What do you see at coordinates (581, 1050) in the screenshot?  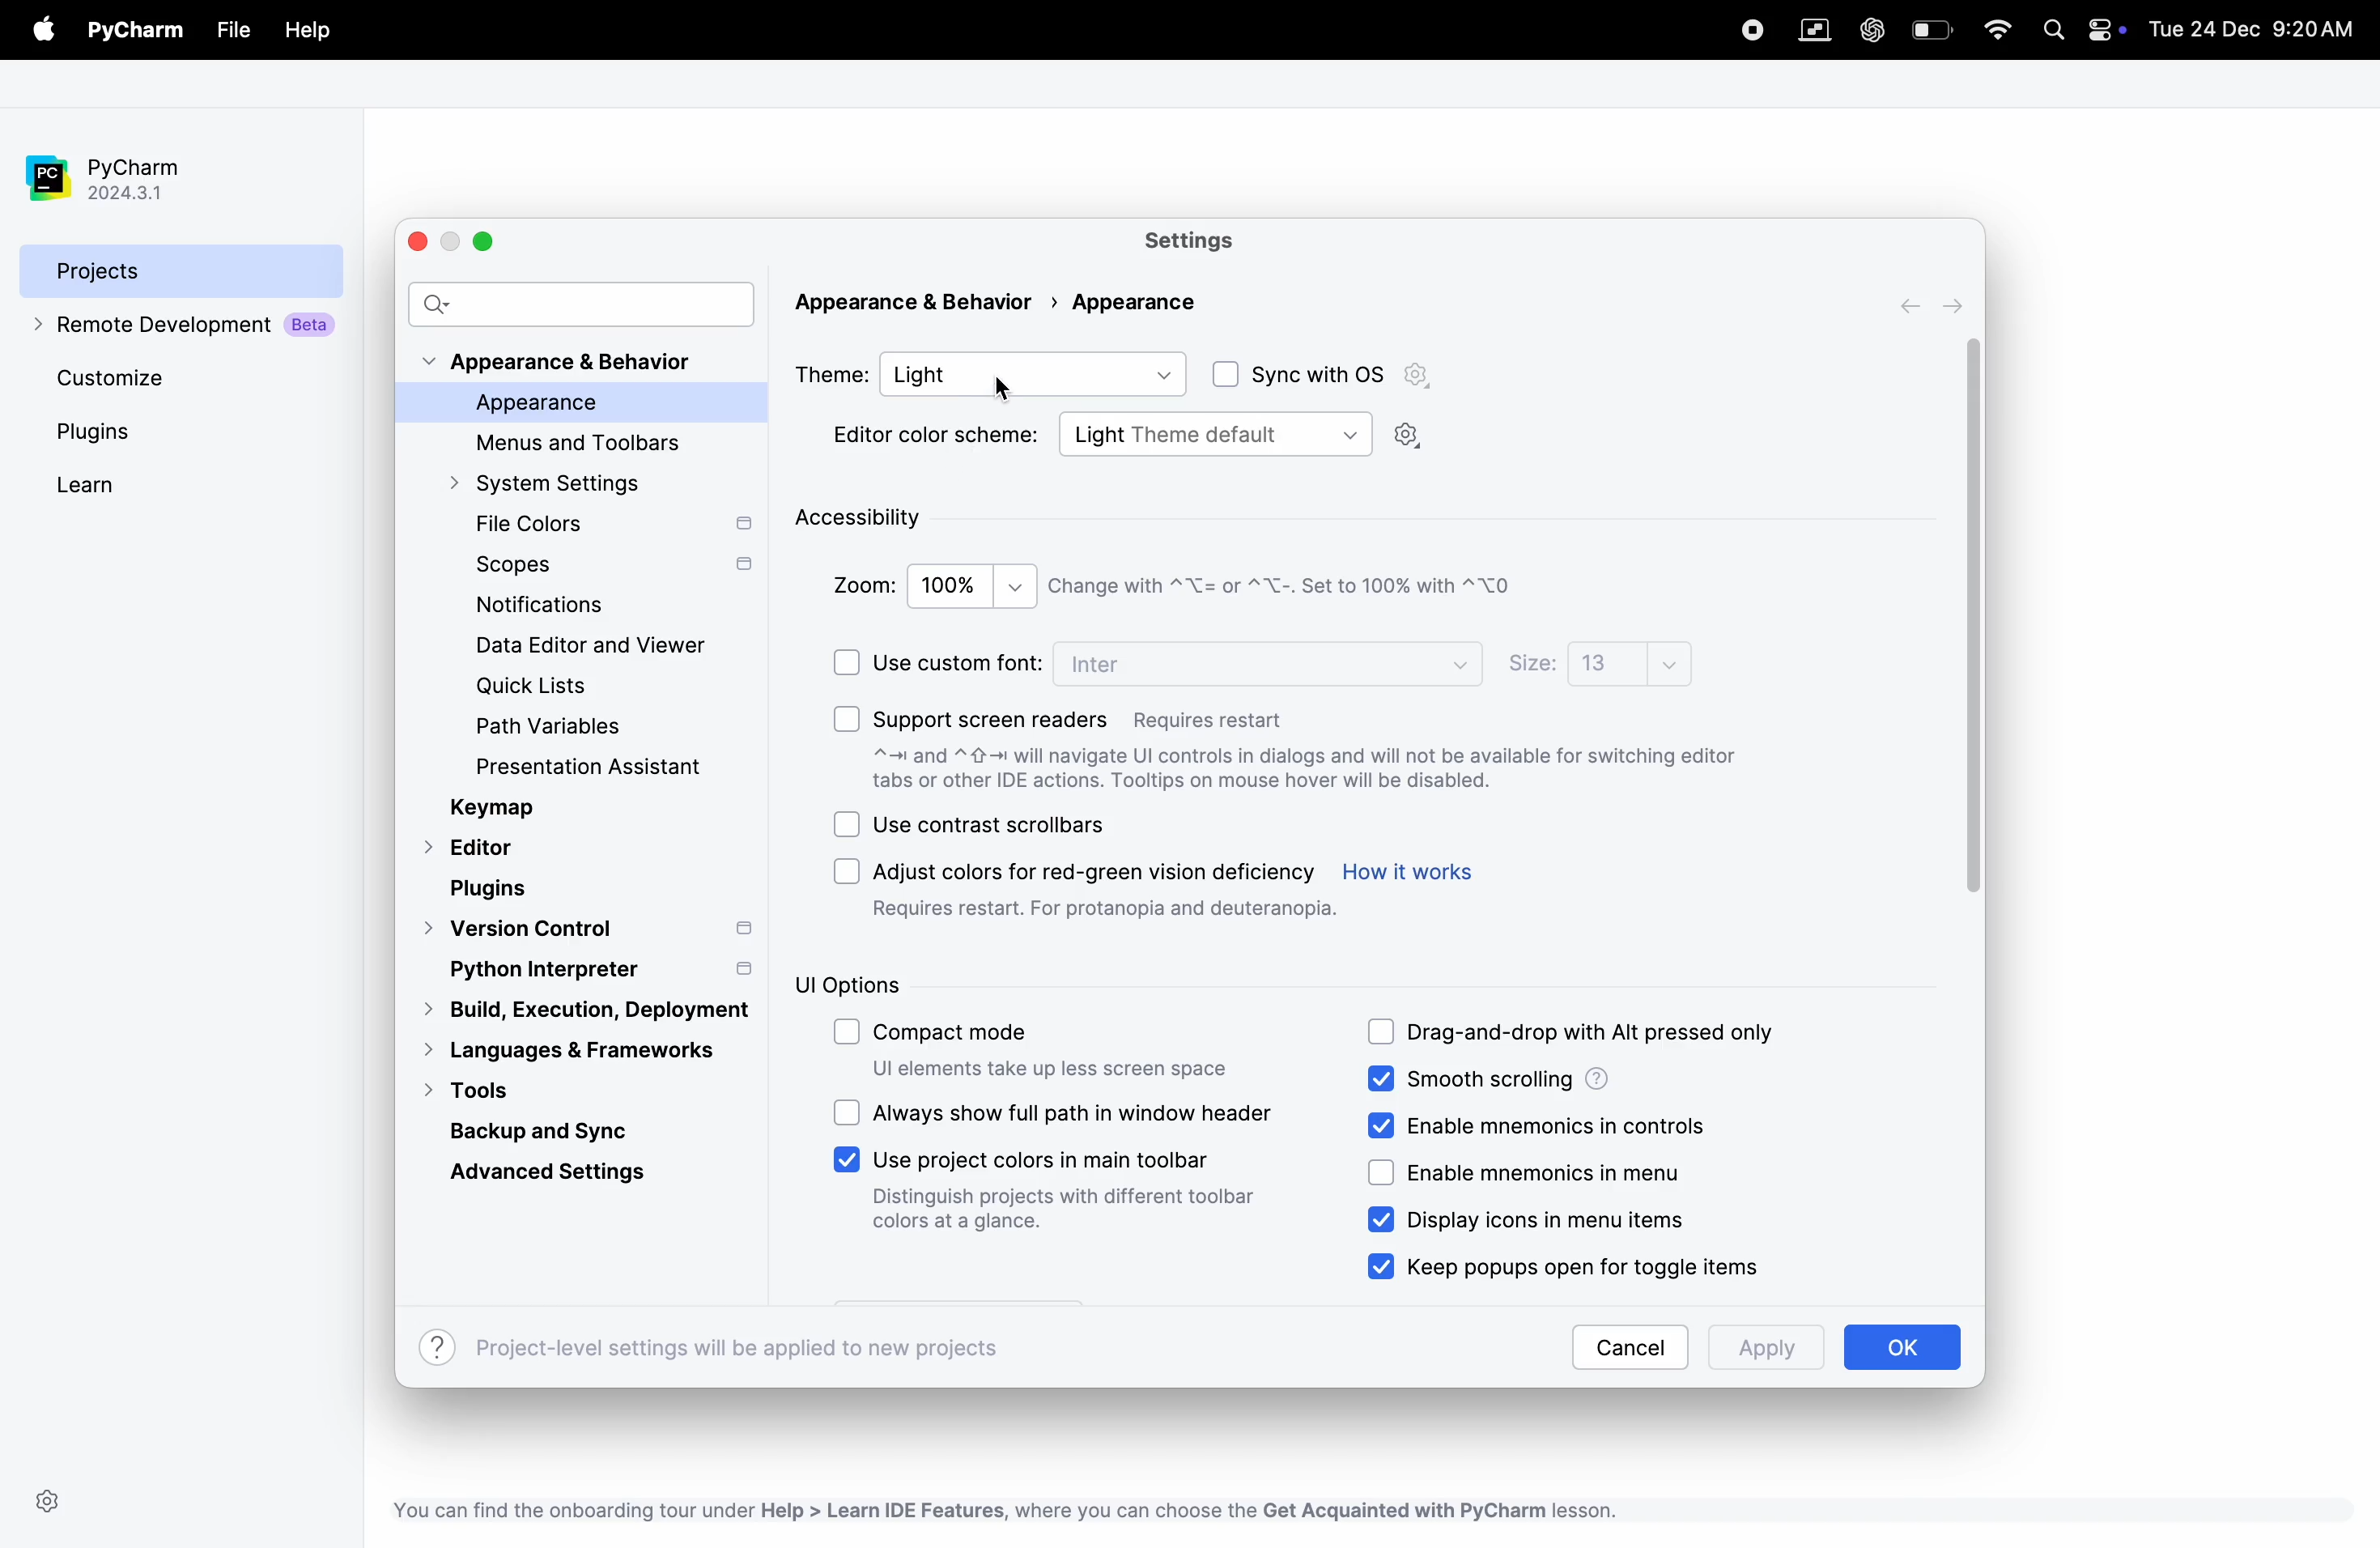 I see `language and frameworks` at bounding box center [581, 1050].